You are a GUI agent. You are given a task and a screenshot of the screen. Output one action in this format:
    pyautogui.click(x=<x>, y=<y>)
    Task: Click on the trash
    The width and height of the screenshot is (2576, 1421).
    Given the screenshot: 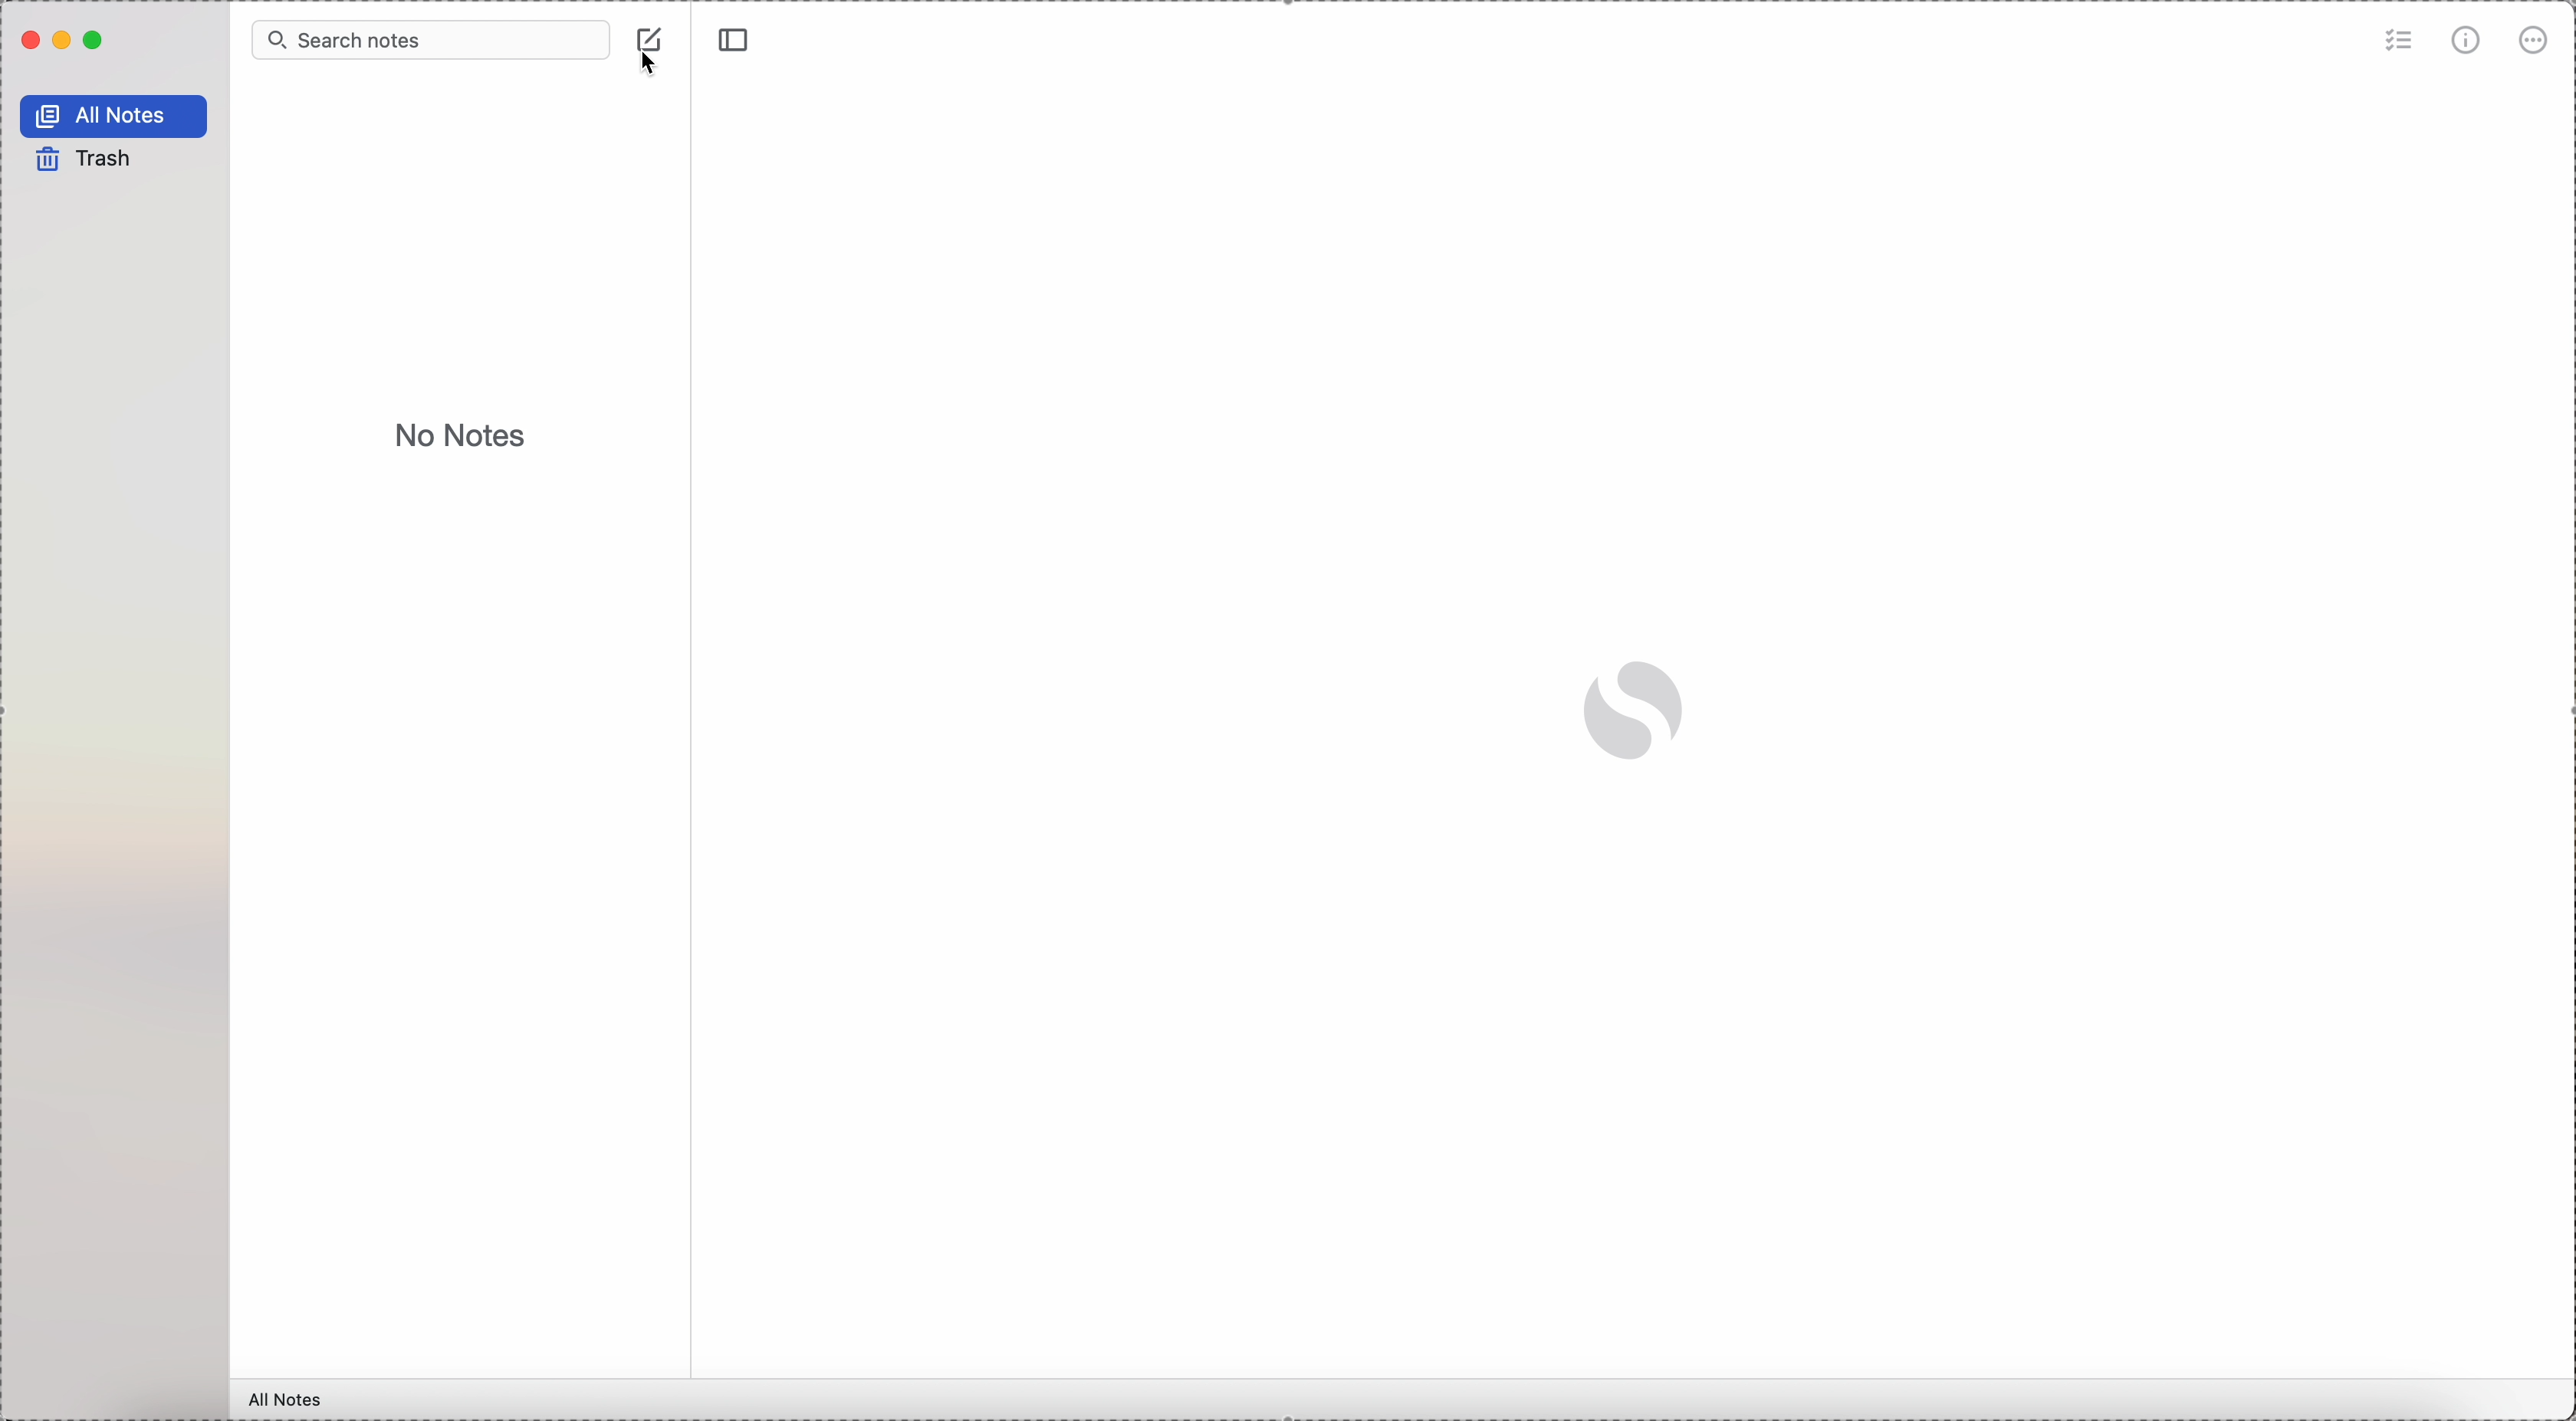 What is the action you would take?
    pyautogui.click(x=86, y=160)
    